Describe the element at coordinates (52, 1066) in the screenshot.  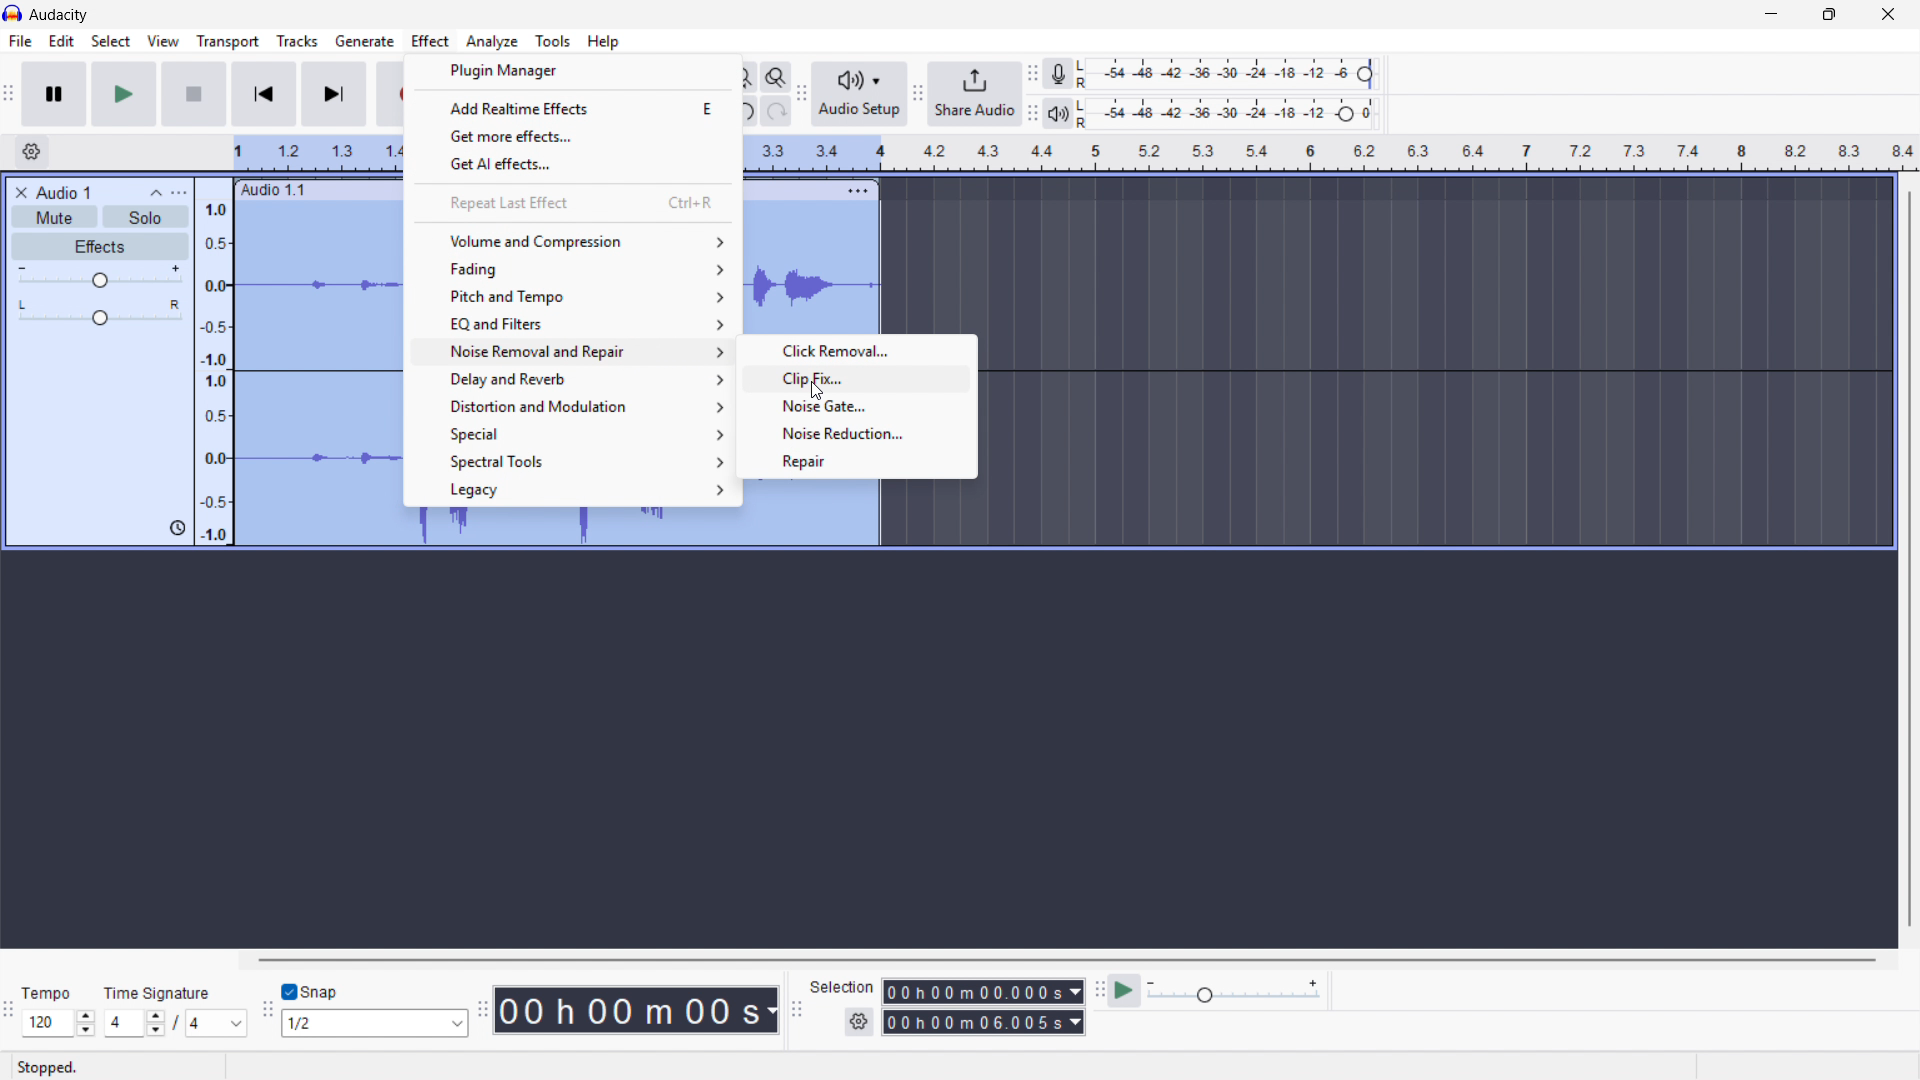
I see `stopped` at that location.